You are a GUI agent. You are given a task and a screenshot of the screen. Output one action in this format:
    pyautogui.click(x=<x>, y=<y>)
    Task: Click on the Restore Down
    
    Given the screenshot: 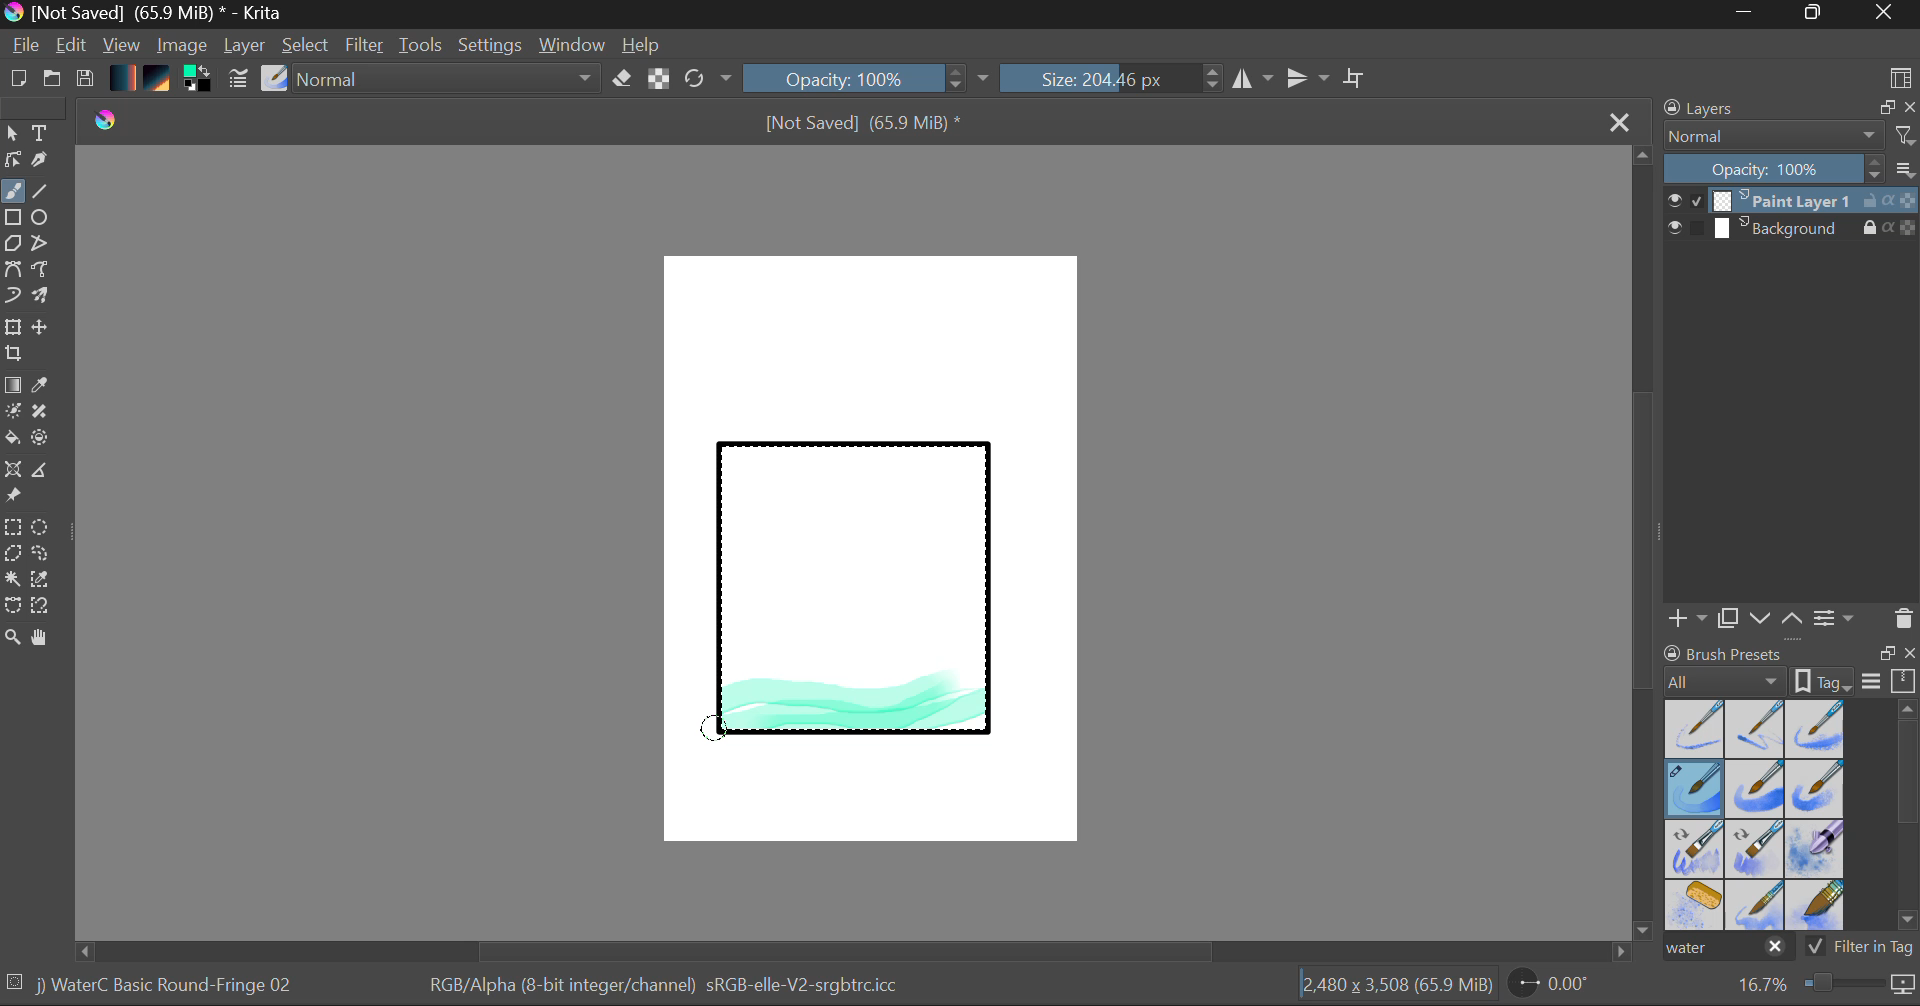 What is the action you would take?
    pyautogui.click(x=1751, y=14)
    